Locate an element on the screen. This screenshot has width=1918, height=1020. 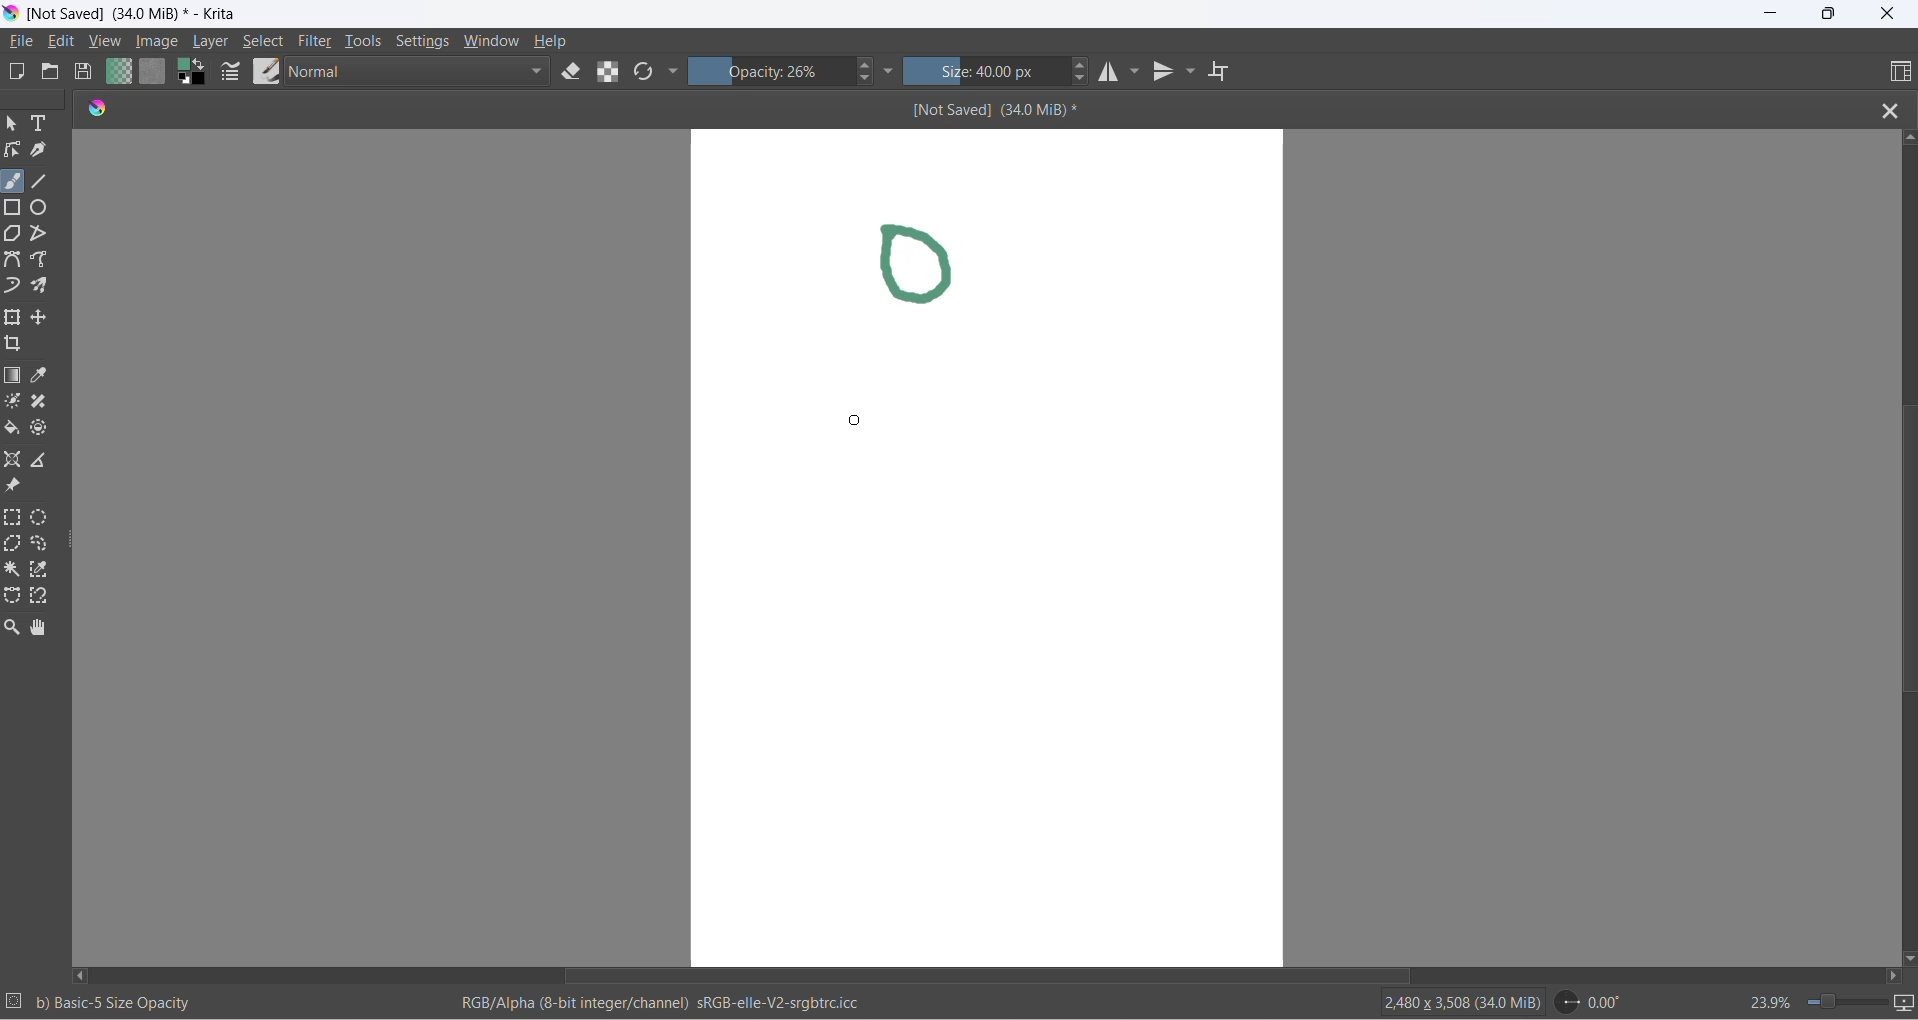
pan tool is located at coordinates (41, 624).